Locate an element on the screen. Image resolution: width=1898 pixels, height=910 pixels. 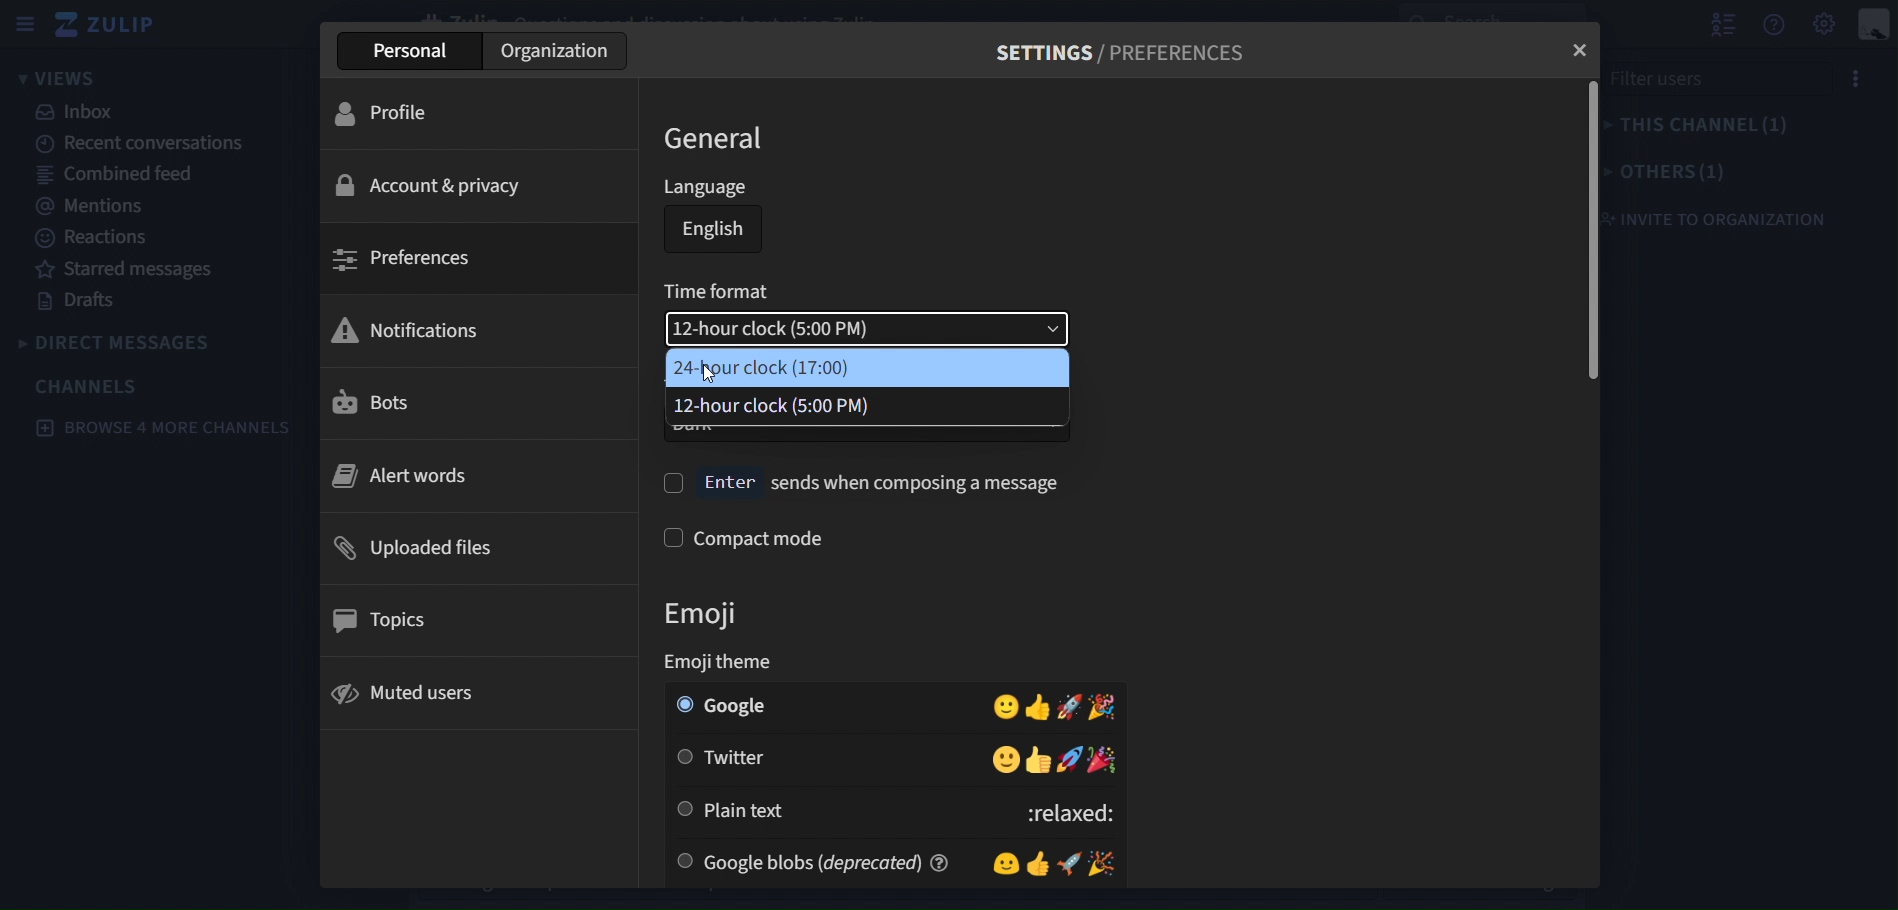
google blobs(deprecated) is located at coordinates (798, 862).